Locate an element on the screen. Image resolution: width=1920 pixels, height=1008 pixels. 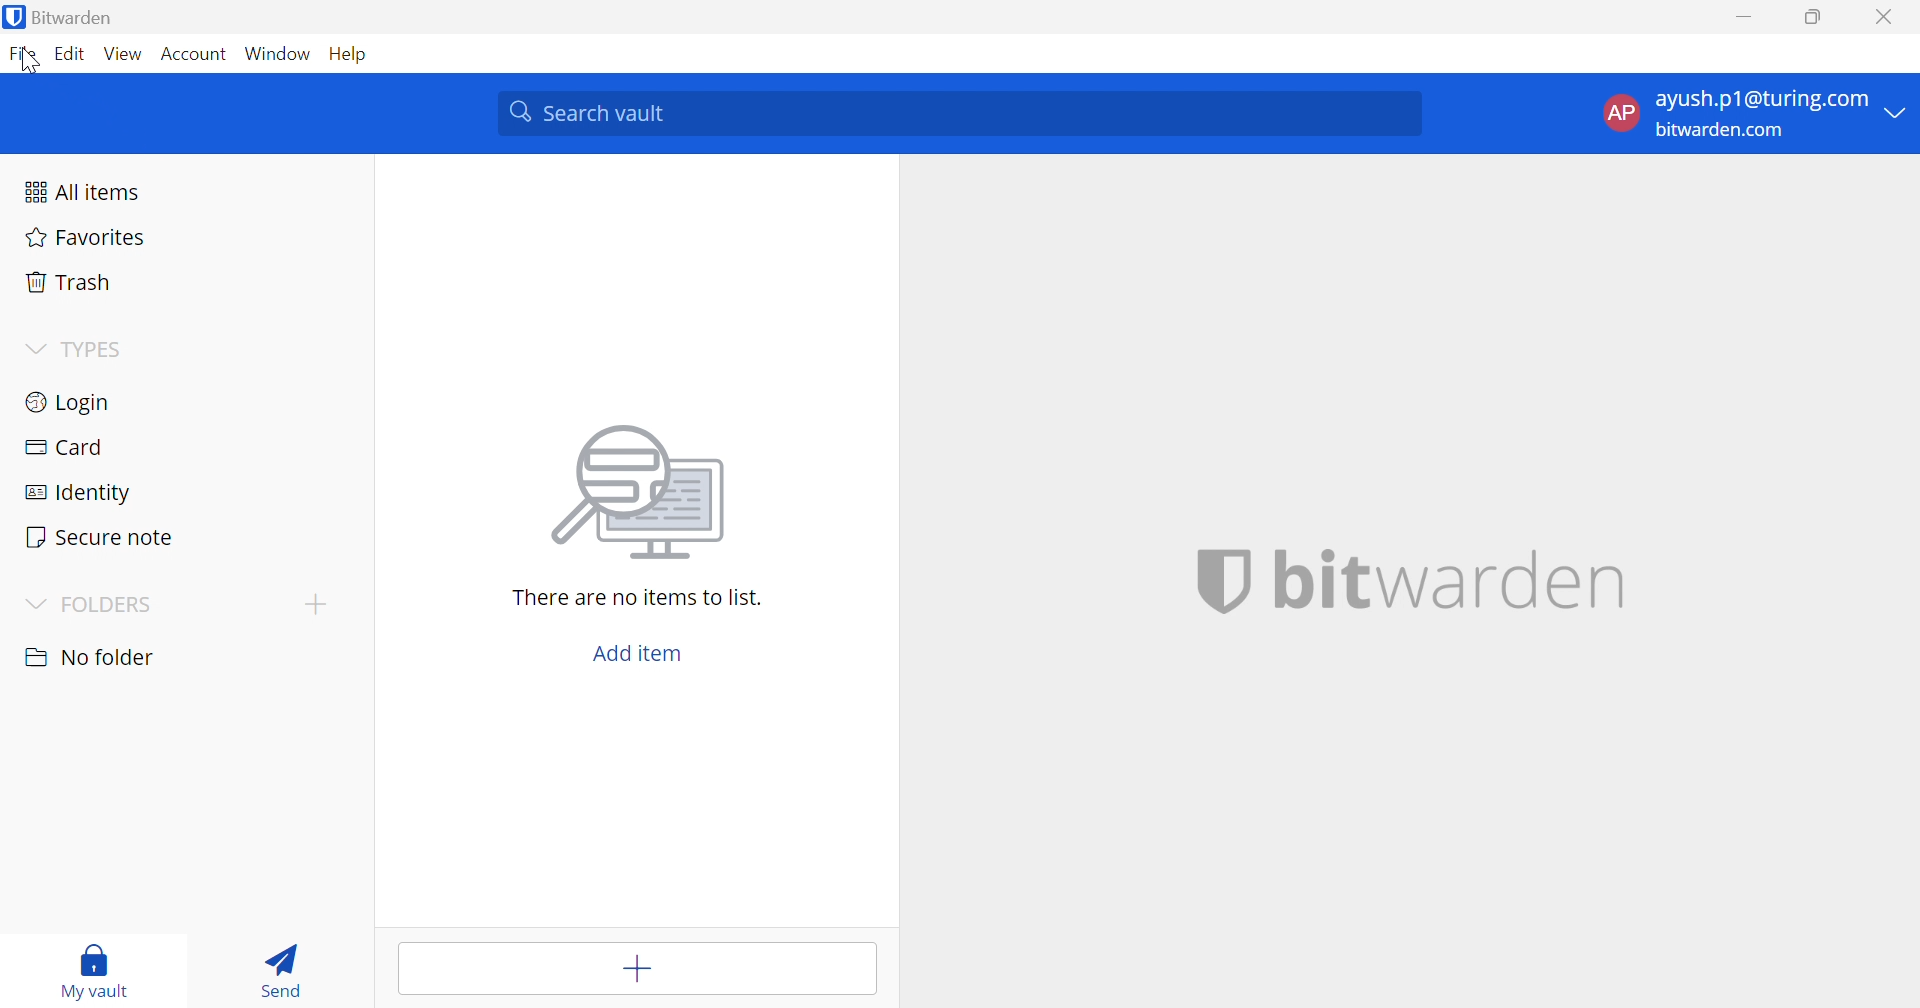
Card is located at coordinates (64, 444).